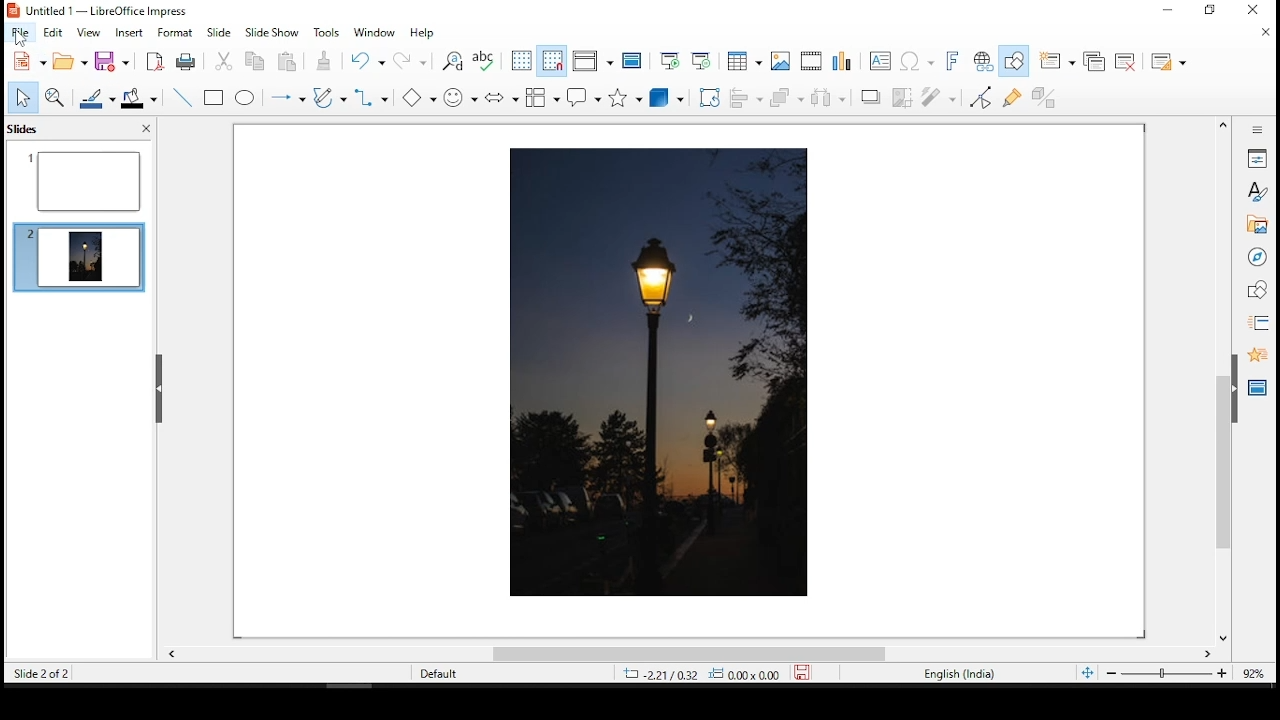 The image size is (1280, 720). Describe the element at coordinates (670, 60) in the screenshot. I see `start from first slide` at that location.